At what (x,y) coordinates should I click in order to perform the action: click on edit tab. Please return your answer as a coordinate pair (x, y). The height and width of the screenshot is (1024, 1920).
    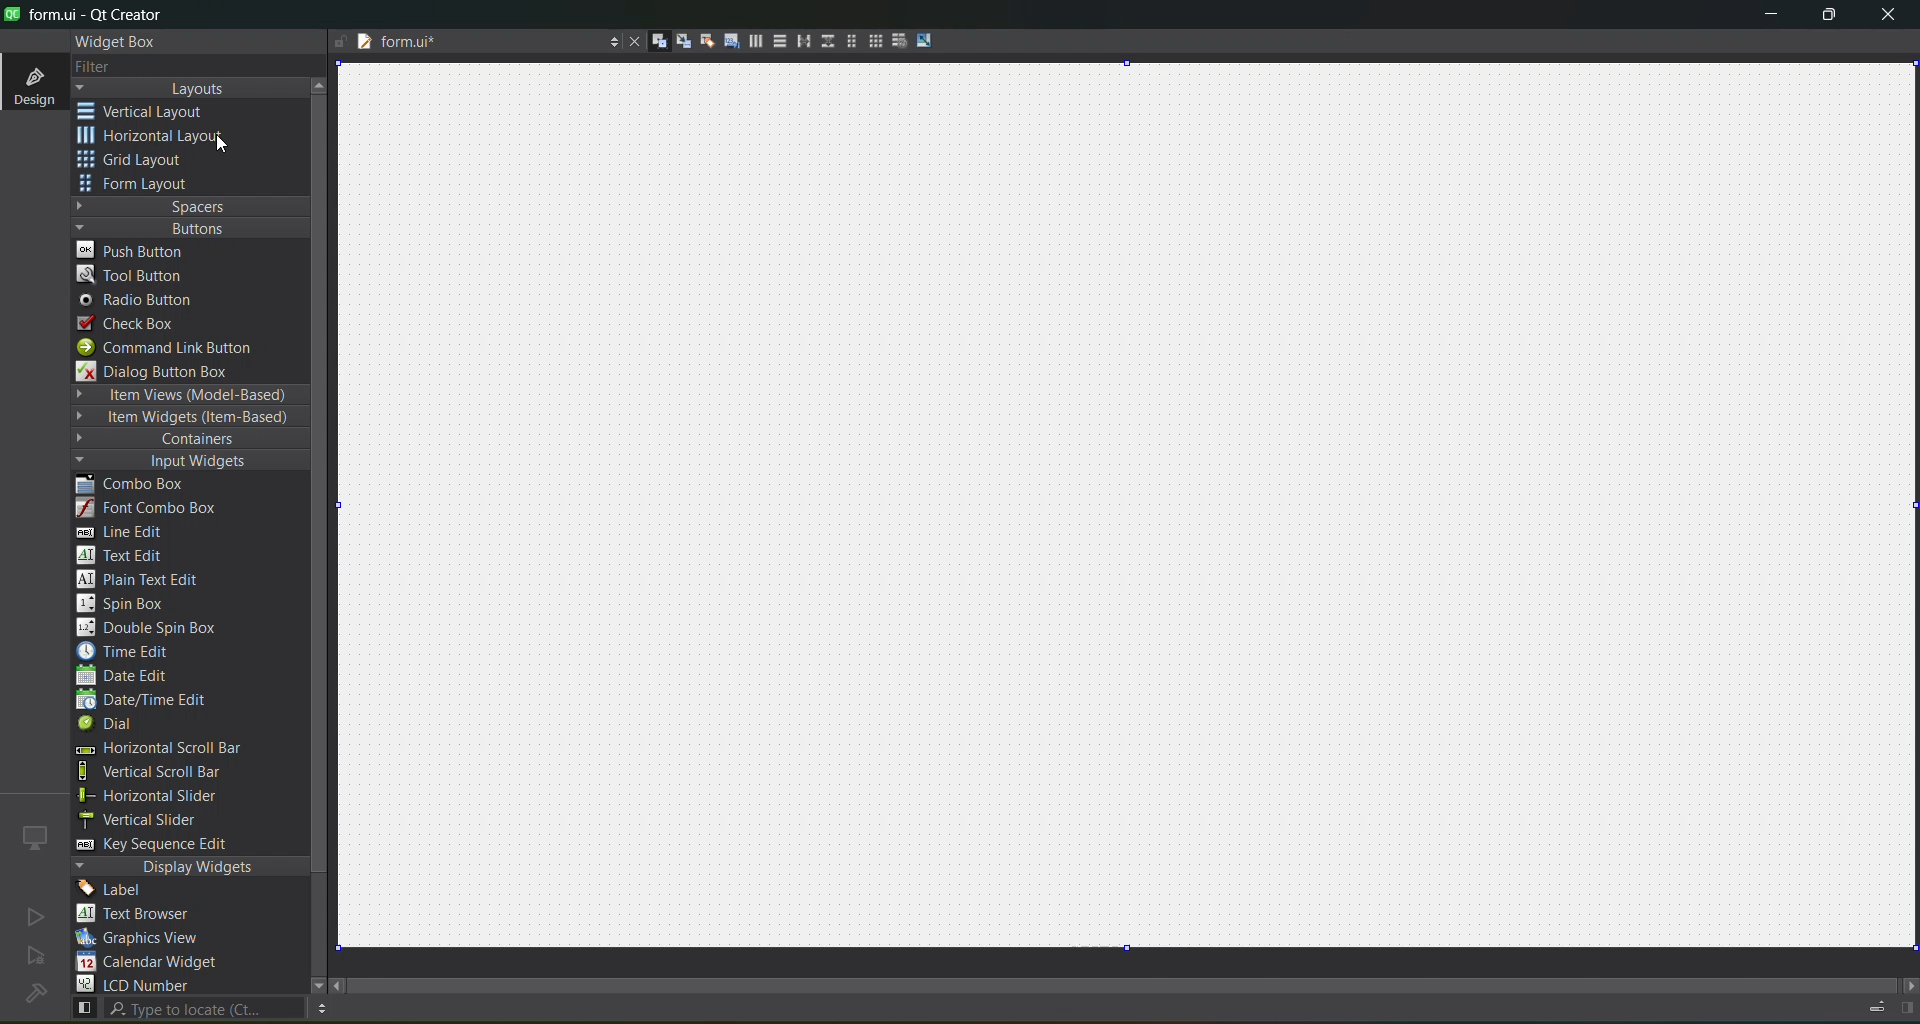
    Looking at the image, I should click on (724, 44).